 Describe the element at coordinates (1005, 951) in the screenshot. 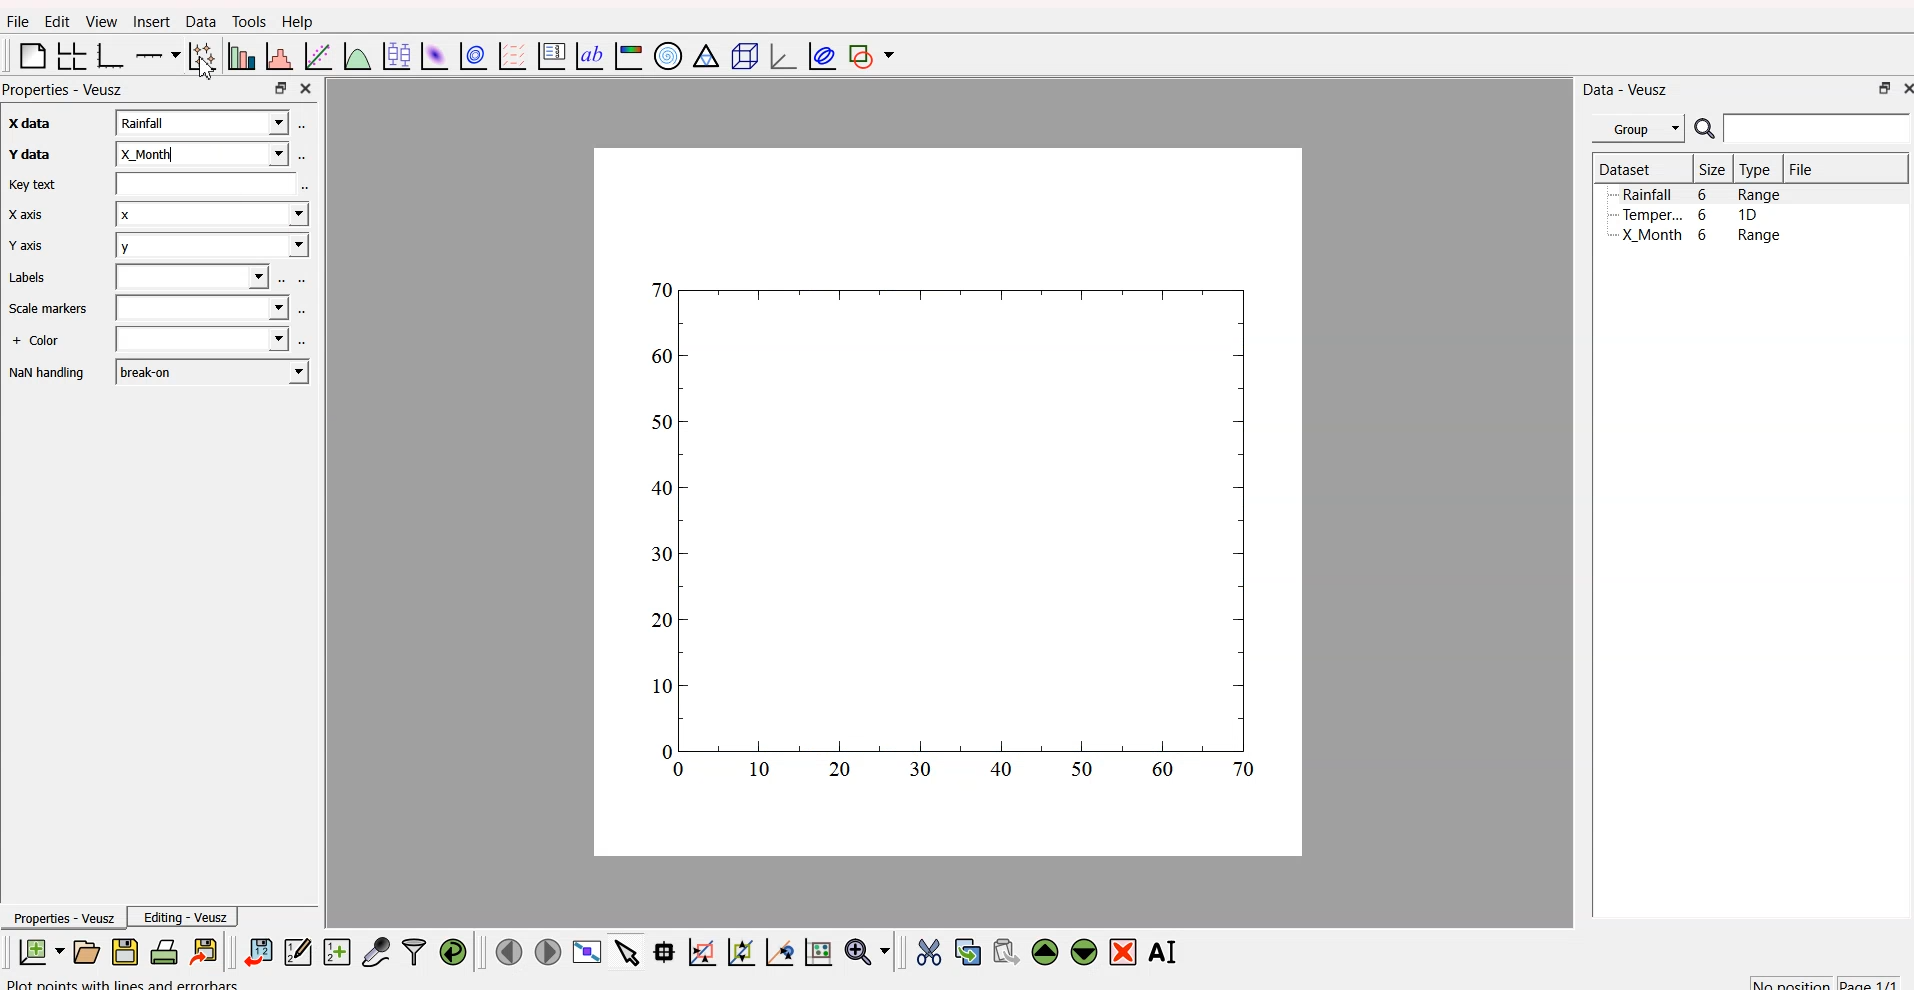

I see `paste the widget from the clipboard` at that location.